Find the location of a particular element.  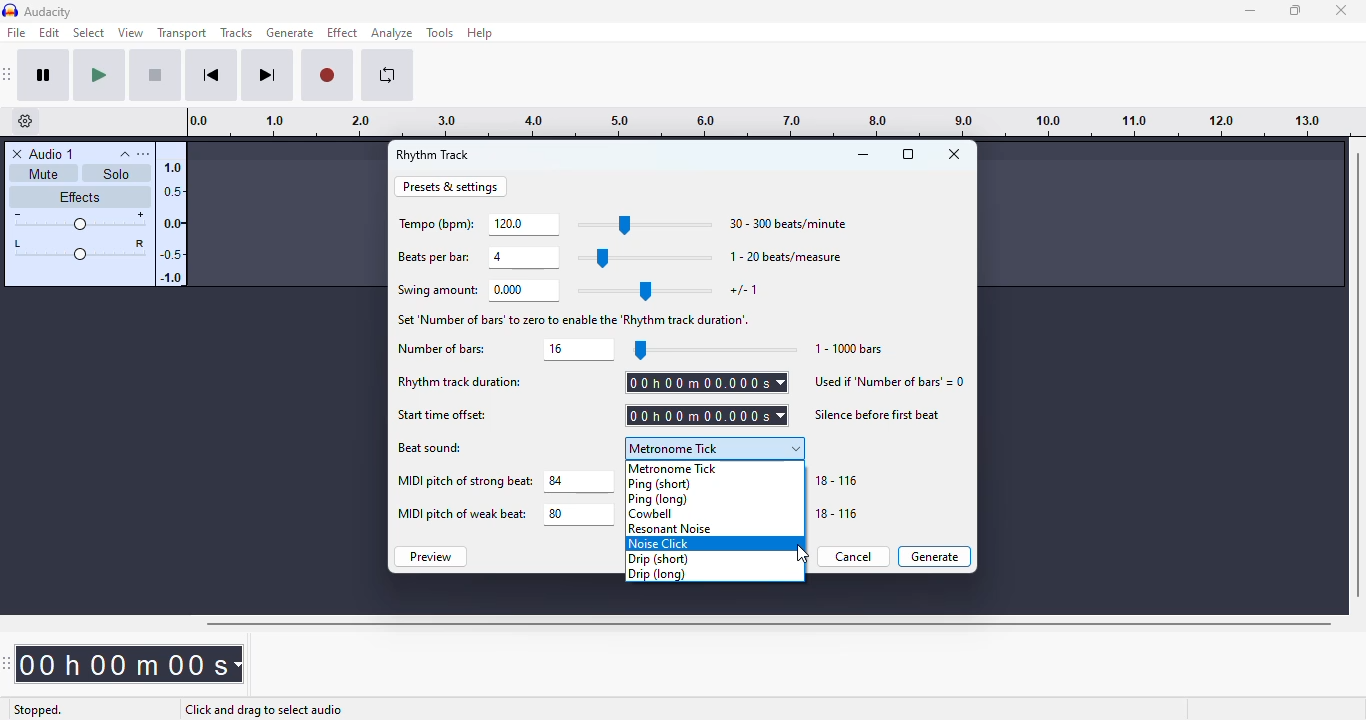

number of bars is located at coordinates (442, 349).